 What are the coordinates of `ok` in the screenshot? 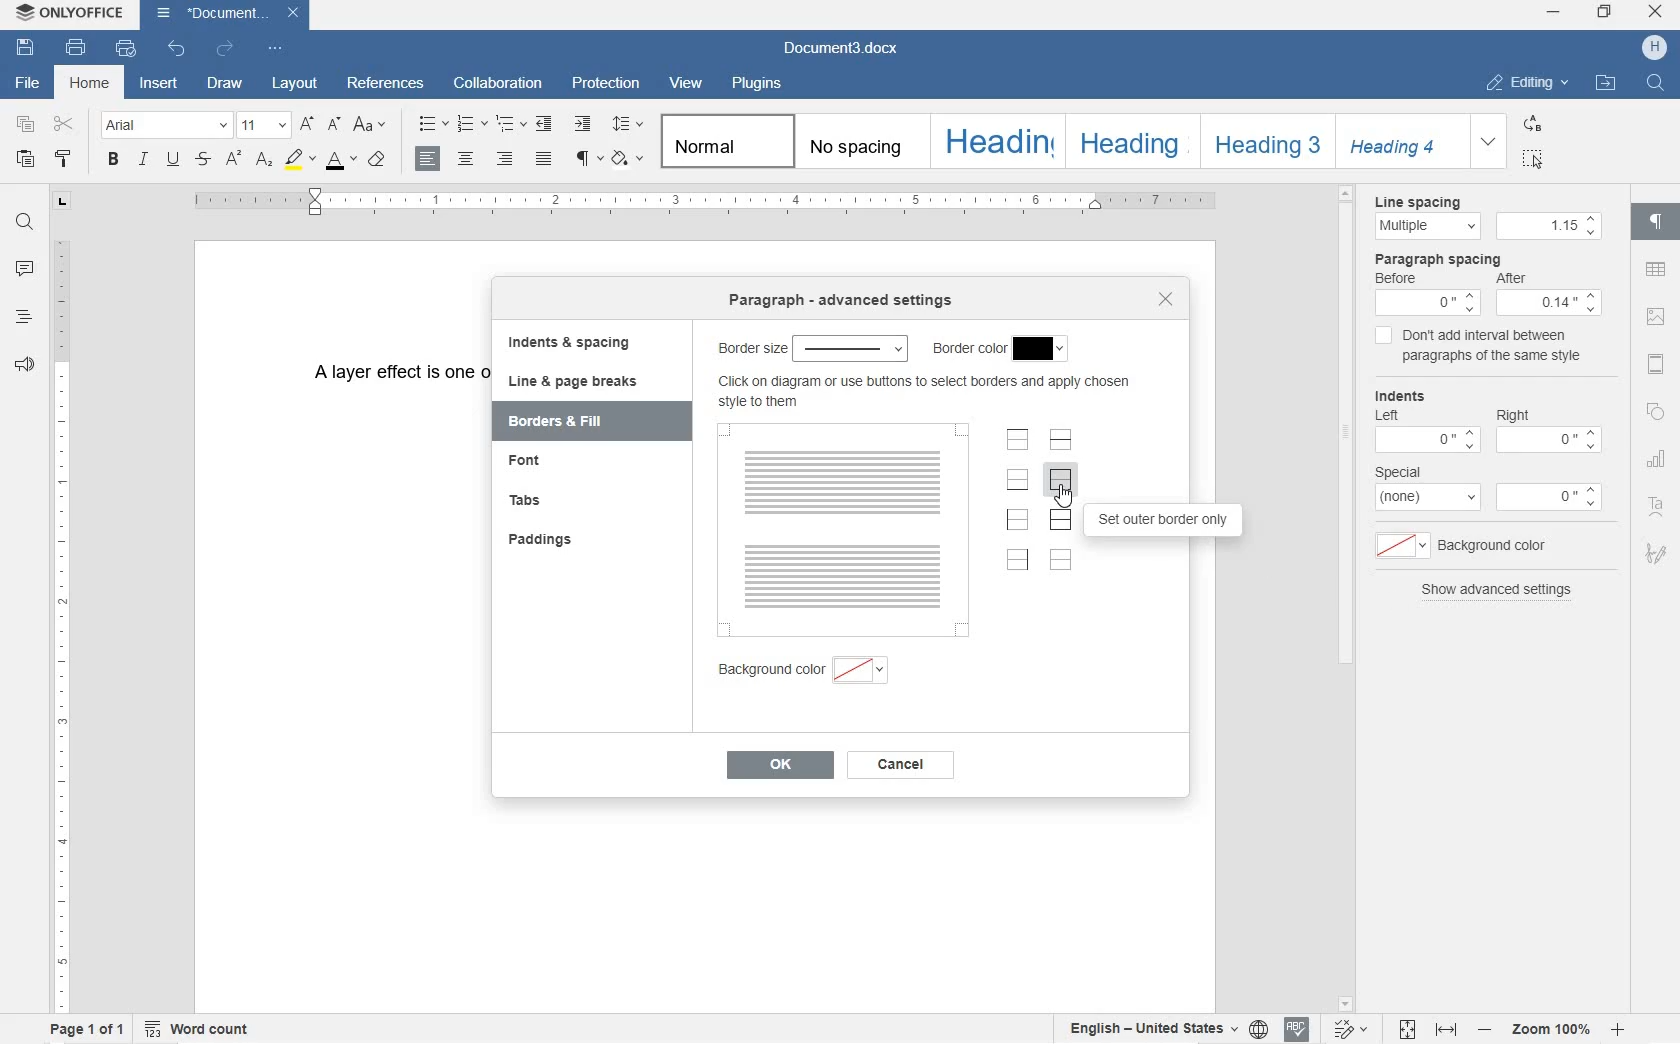 It's located at (777, 764).